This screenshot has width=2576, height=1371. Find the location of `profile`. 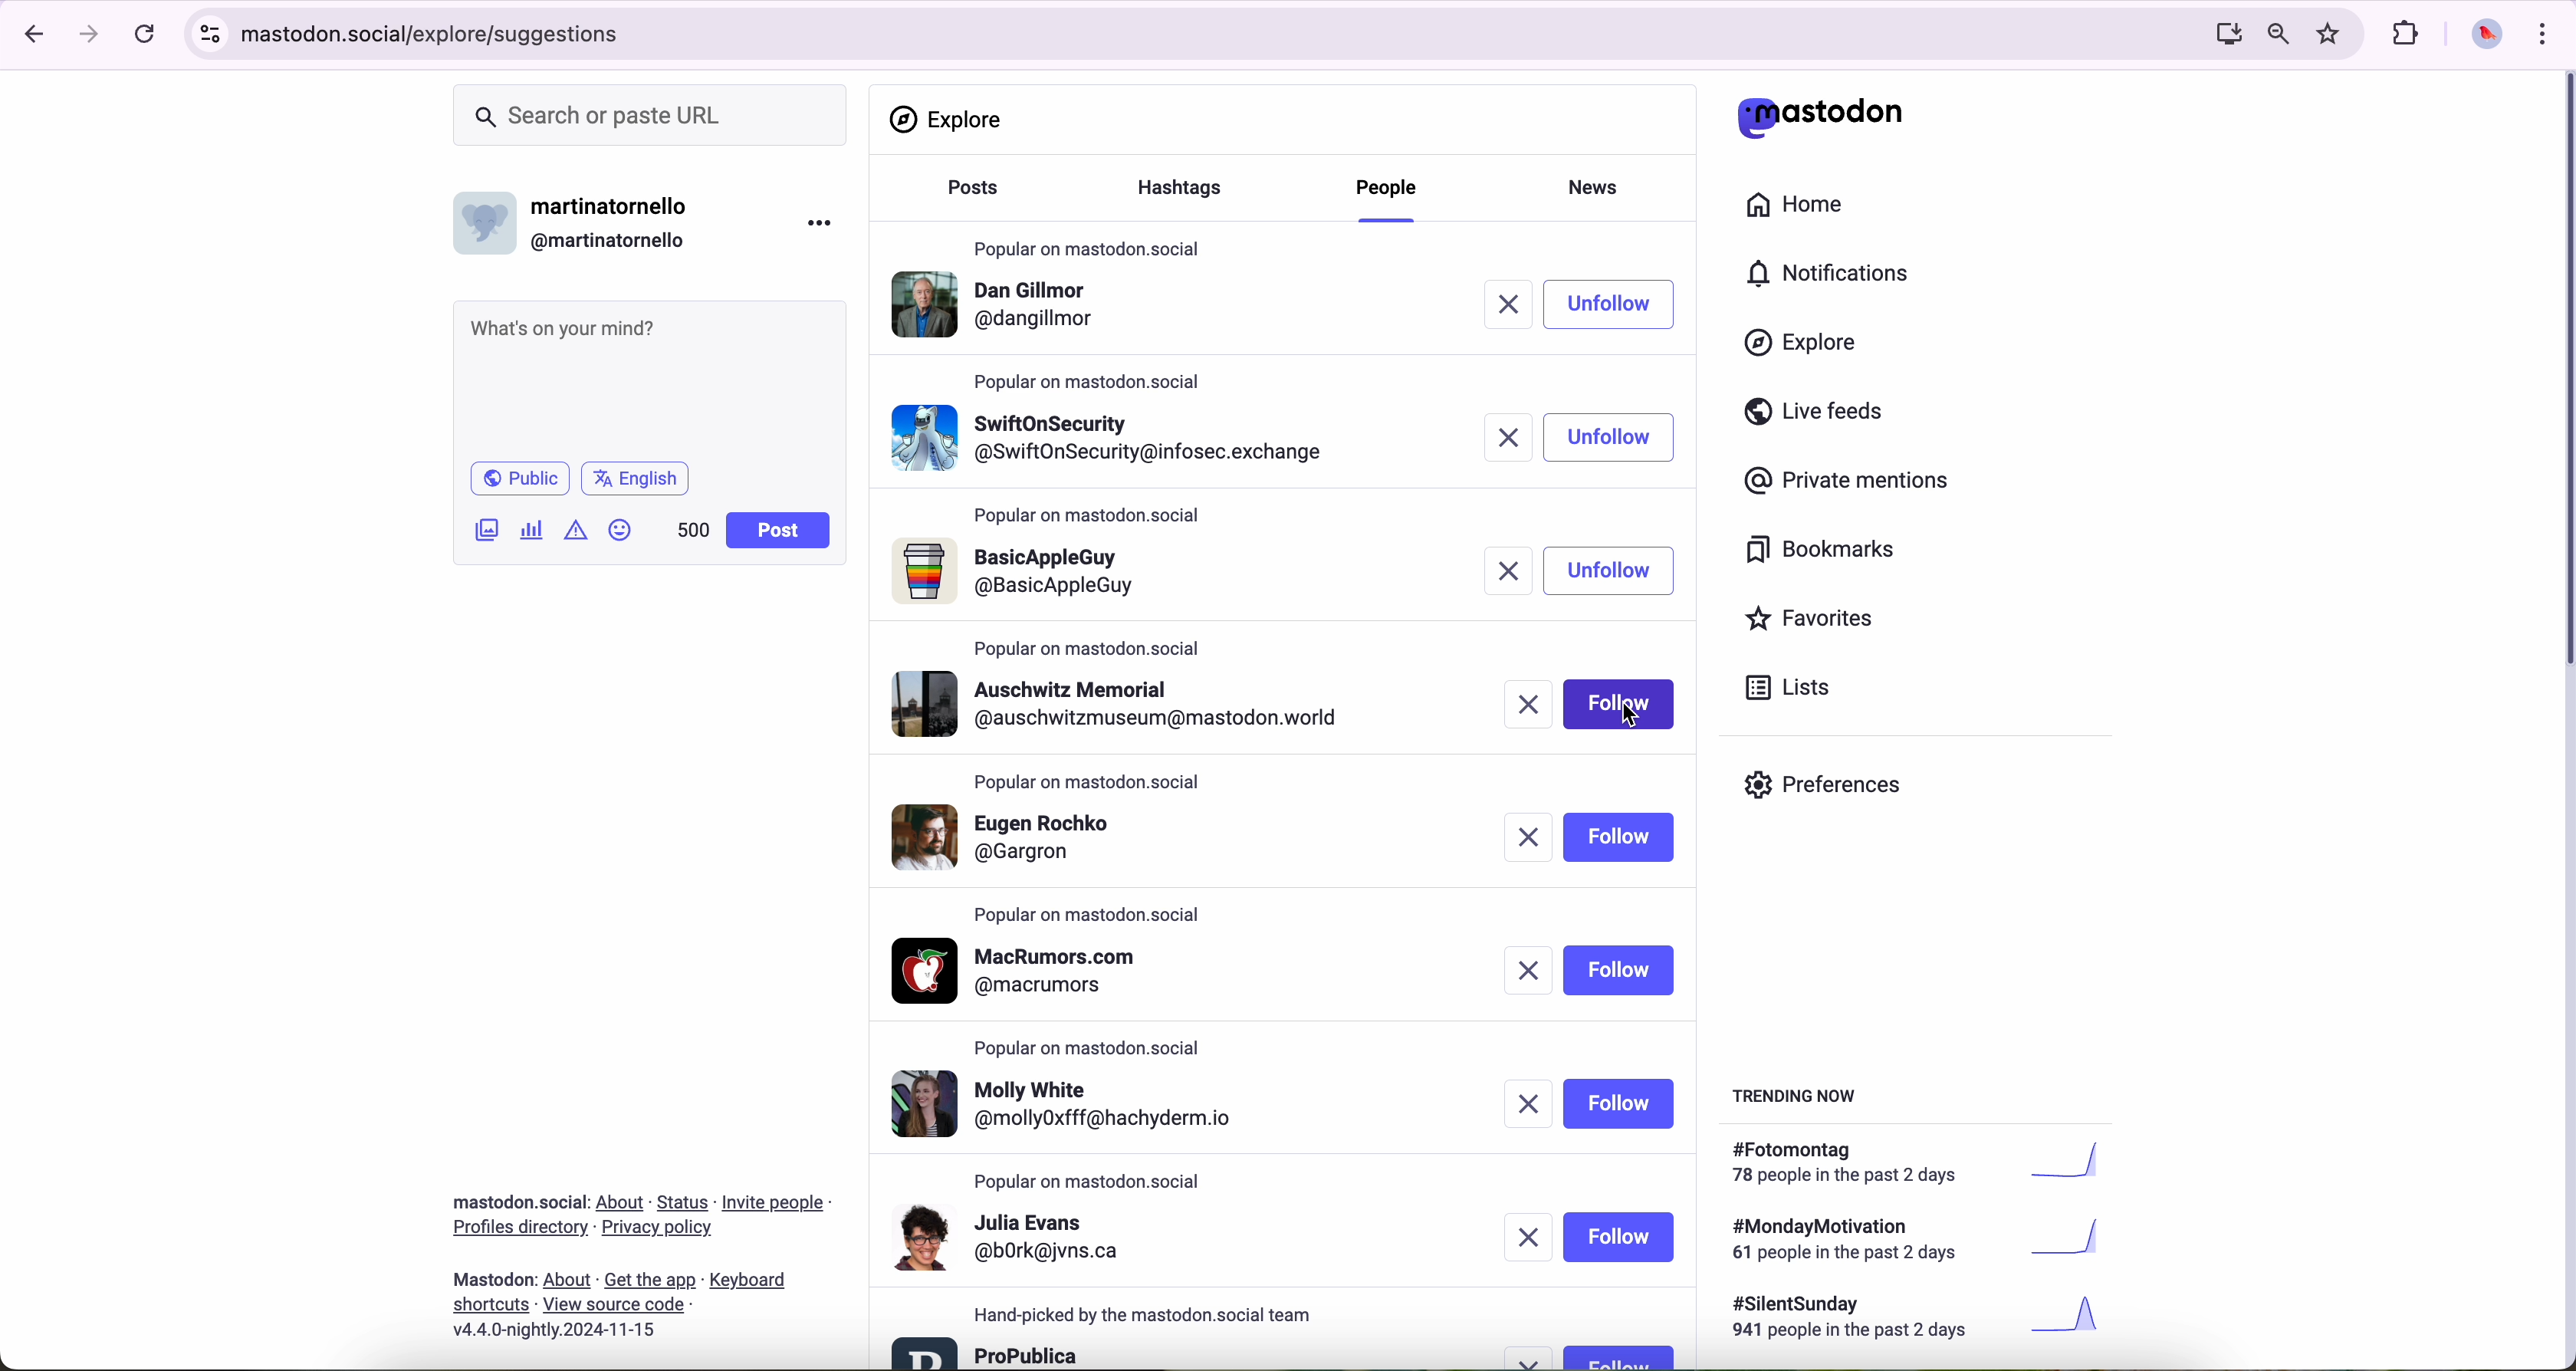

profile is located at coordinates (1082, 1106).